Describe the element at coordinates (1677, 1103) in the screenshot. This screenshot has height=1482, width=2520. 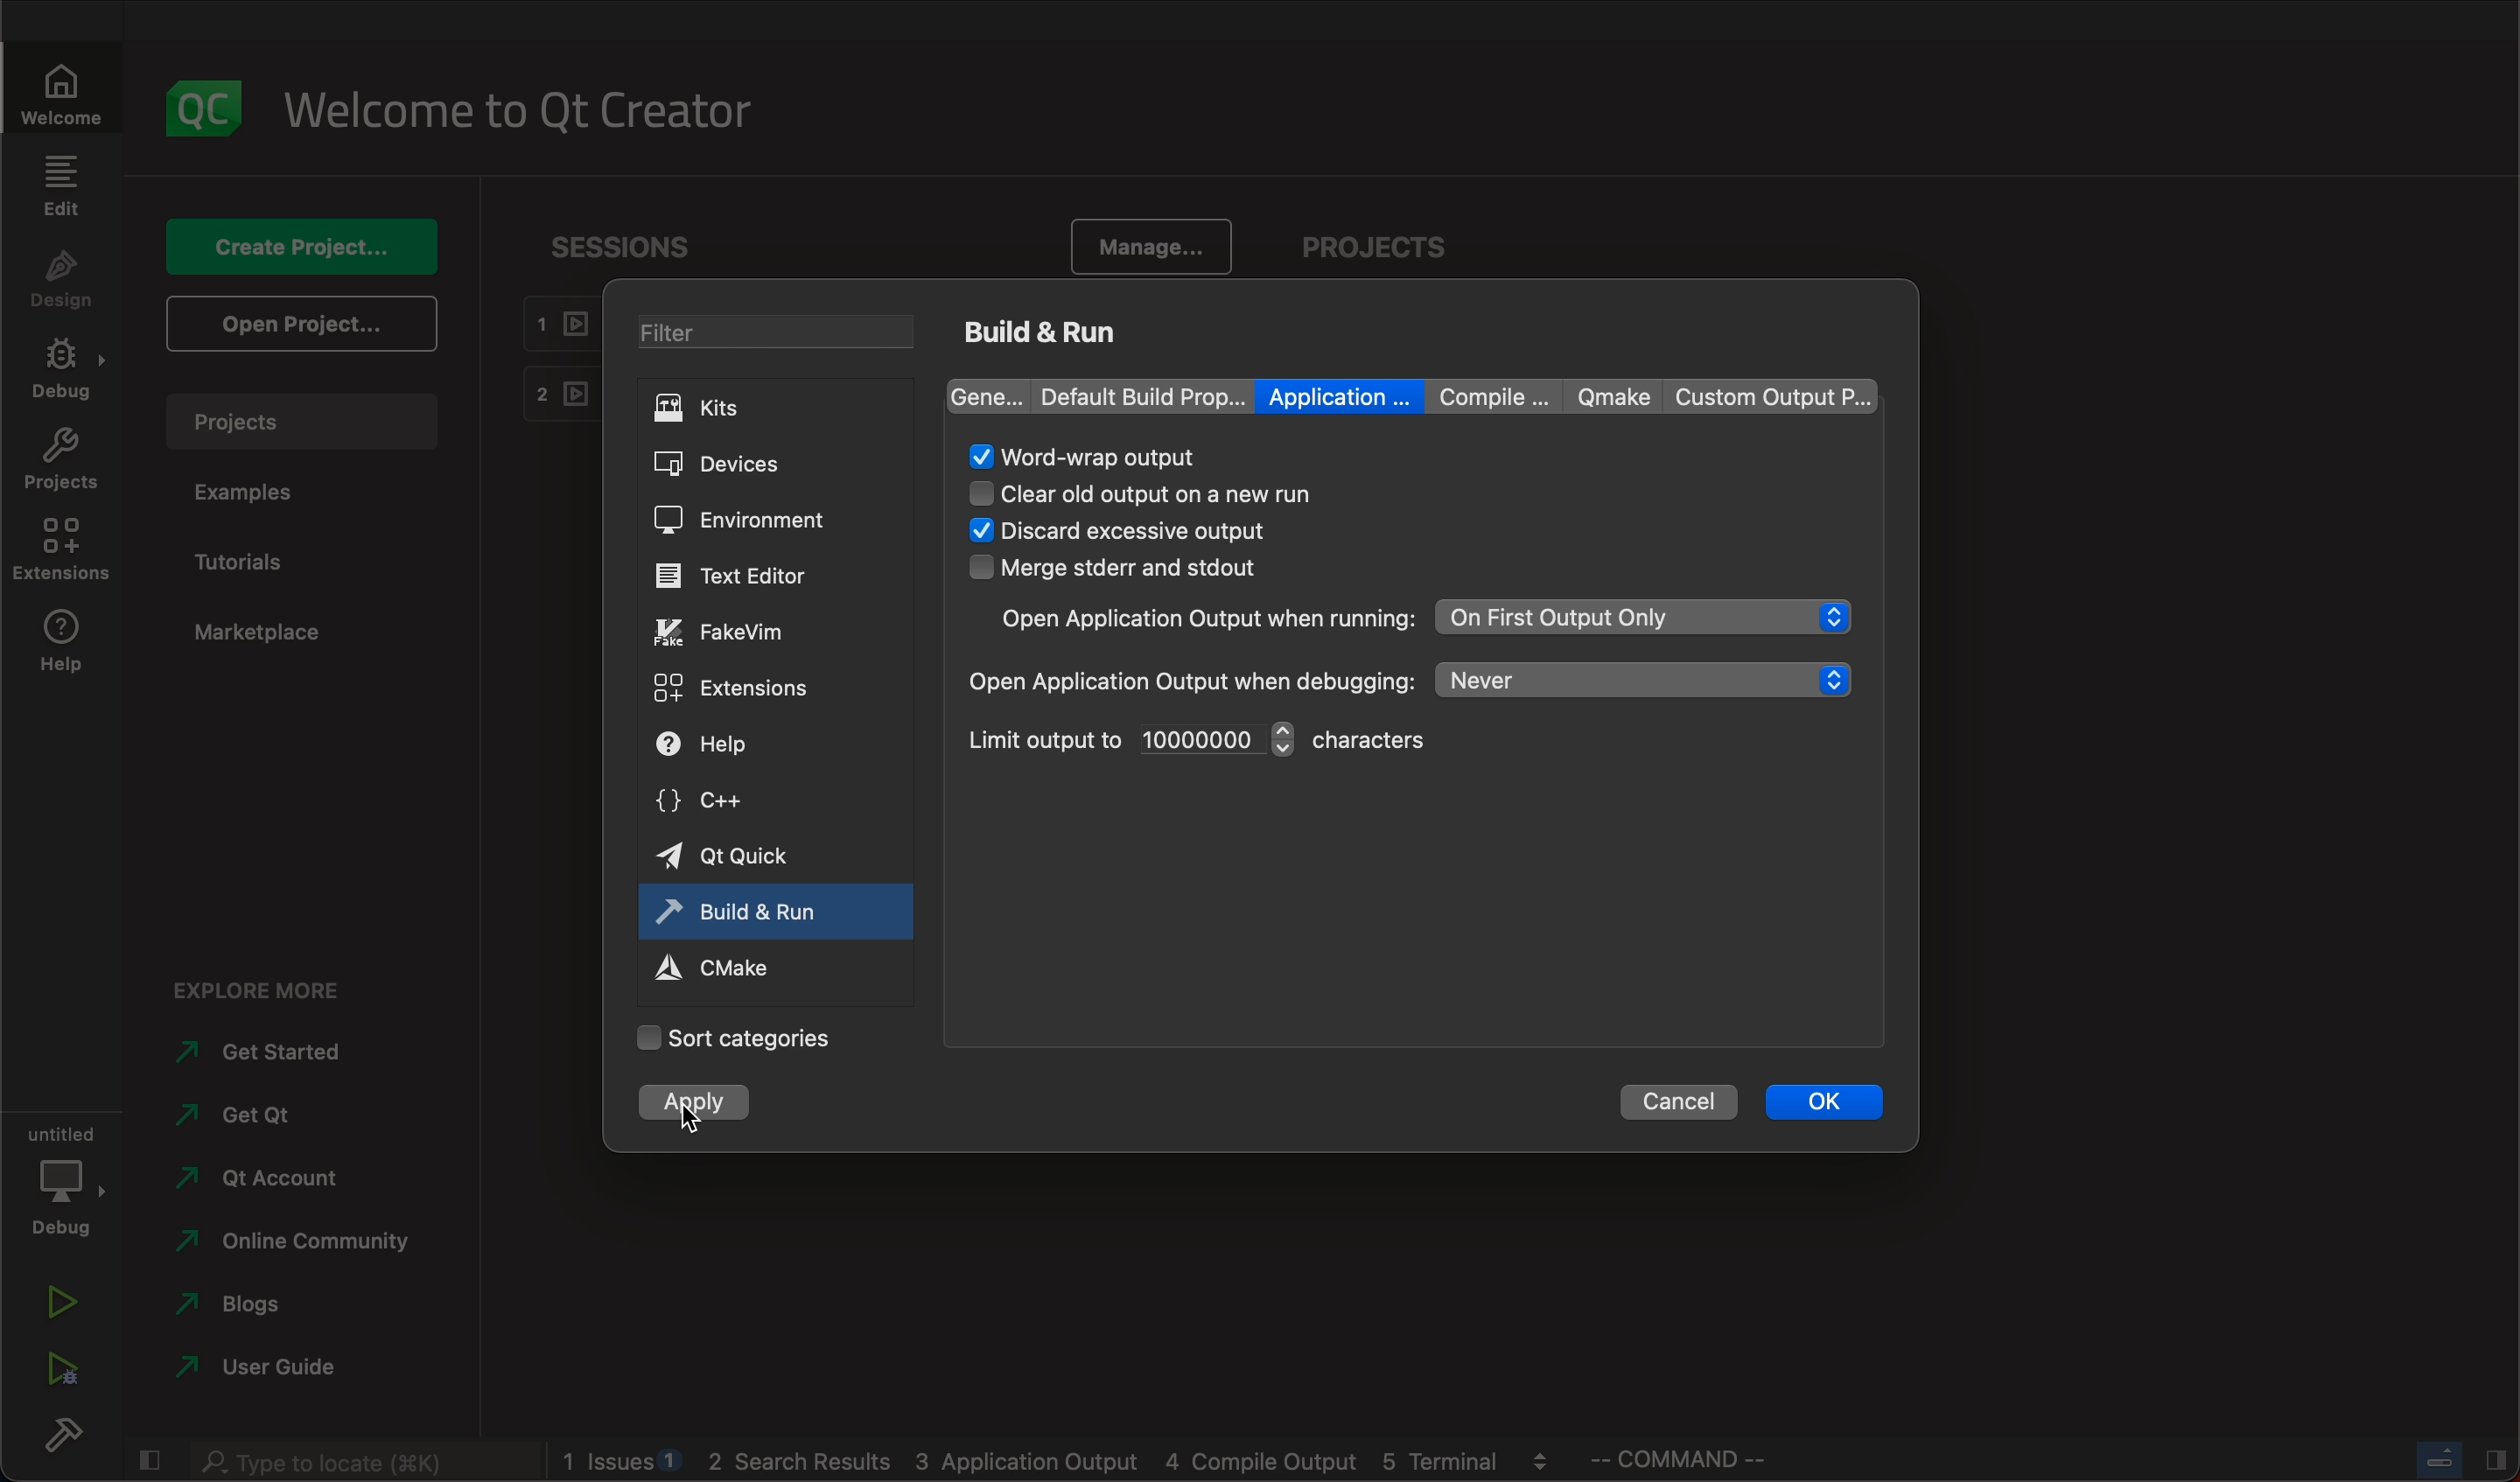
I see `cancel` at that location.